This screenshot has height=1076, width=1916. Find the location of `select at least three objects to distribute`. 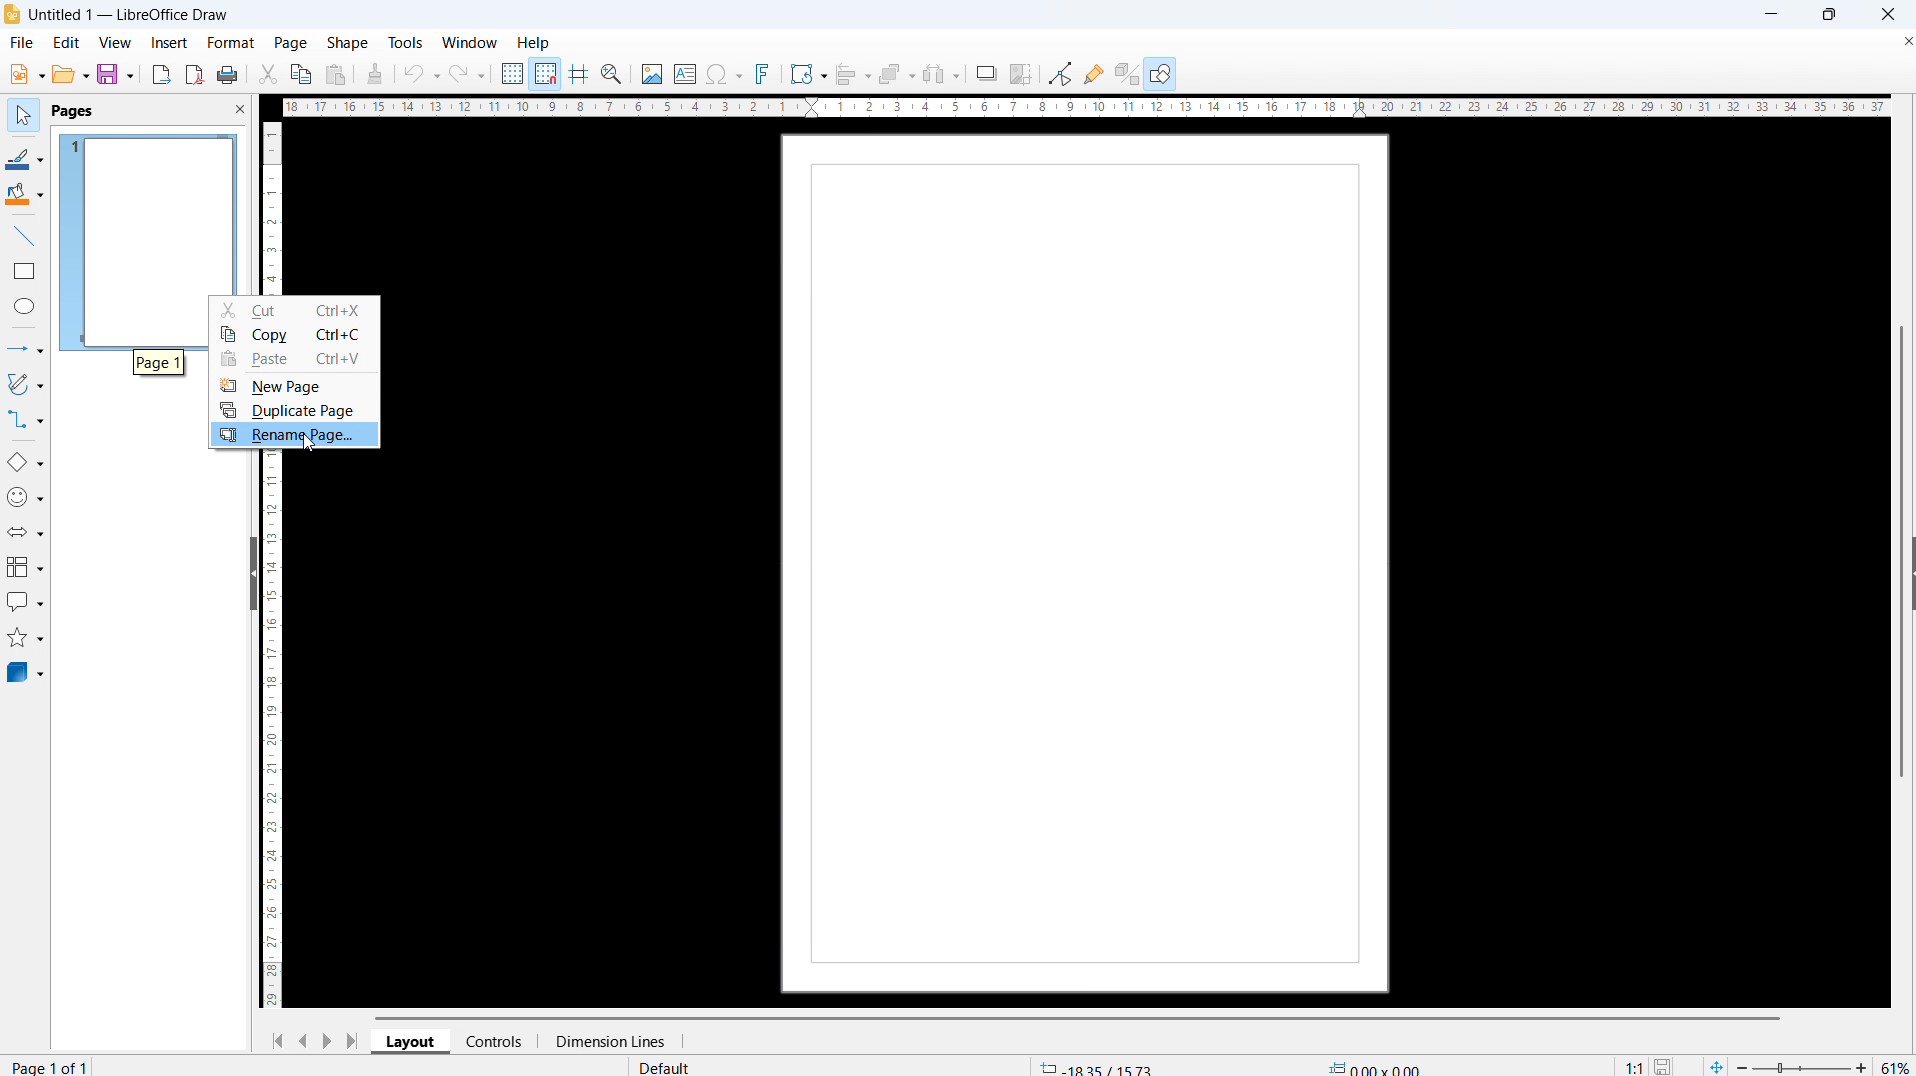

select at least three objects to distribute is located at coordinates (942, 75).